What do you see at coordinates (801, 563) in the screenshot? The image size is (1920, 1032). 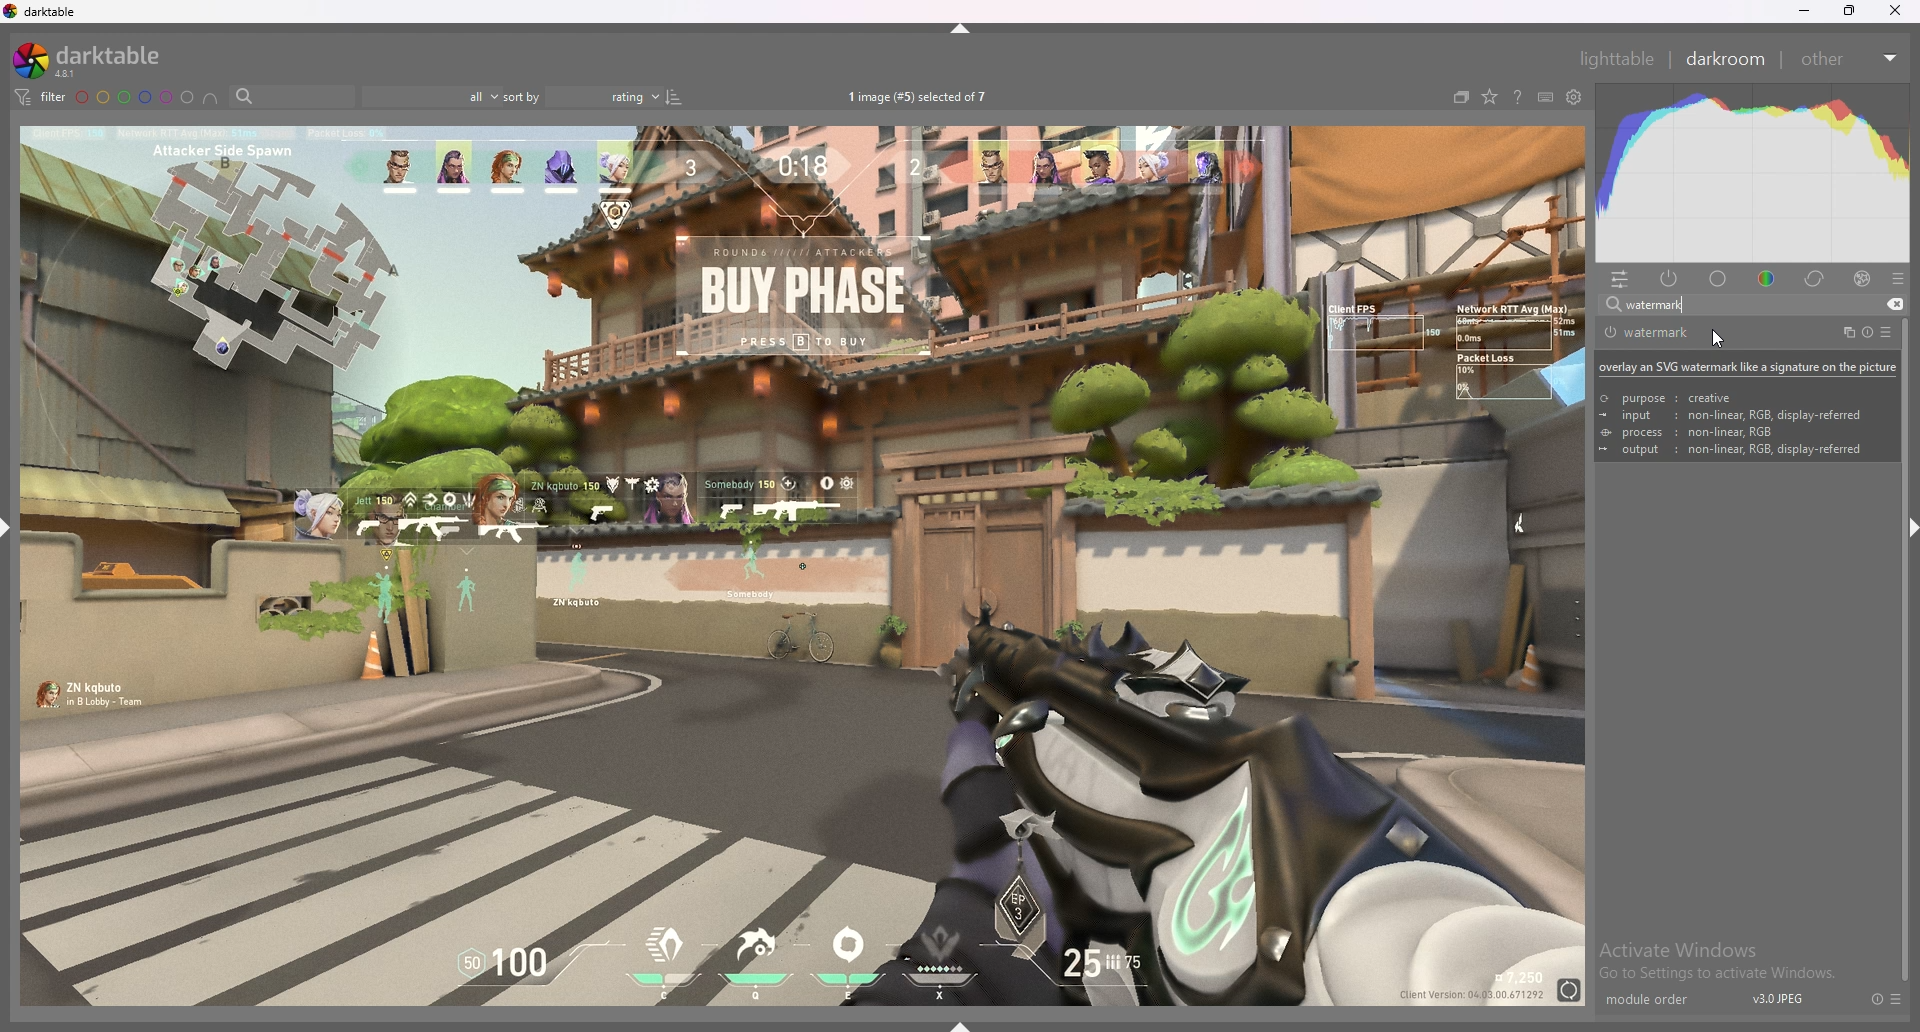 I see `photo` at bounding box center [801, 563].